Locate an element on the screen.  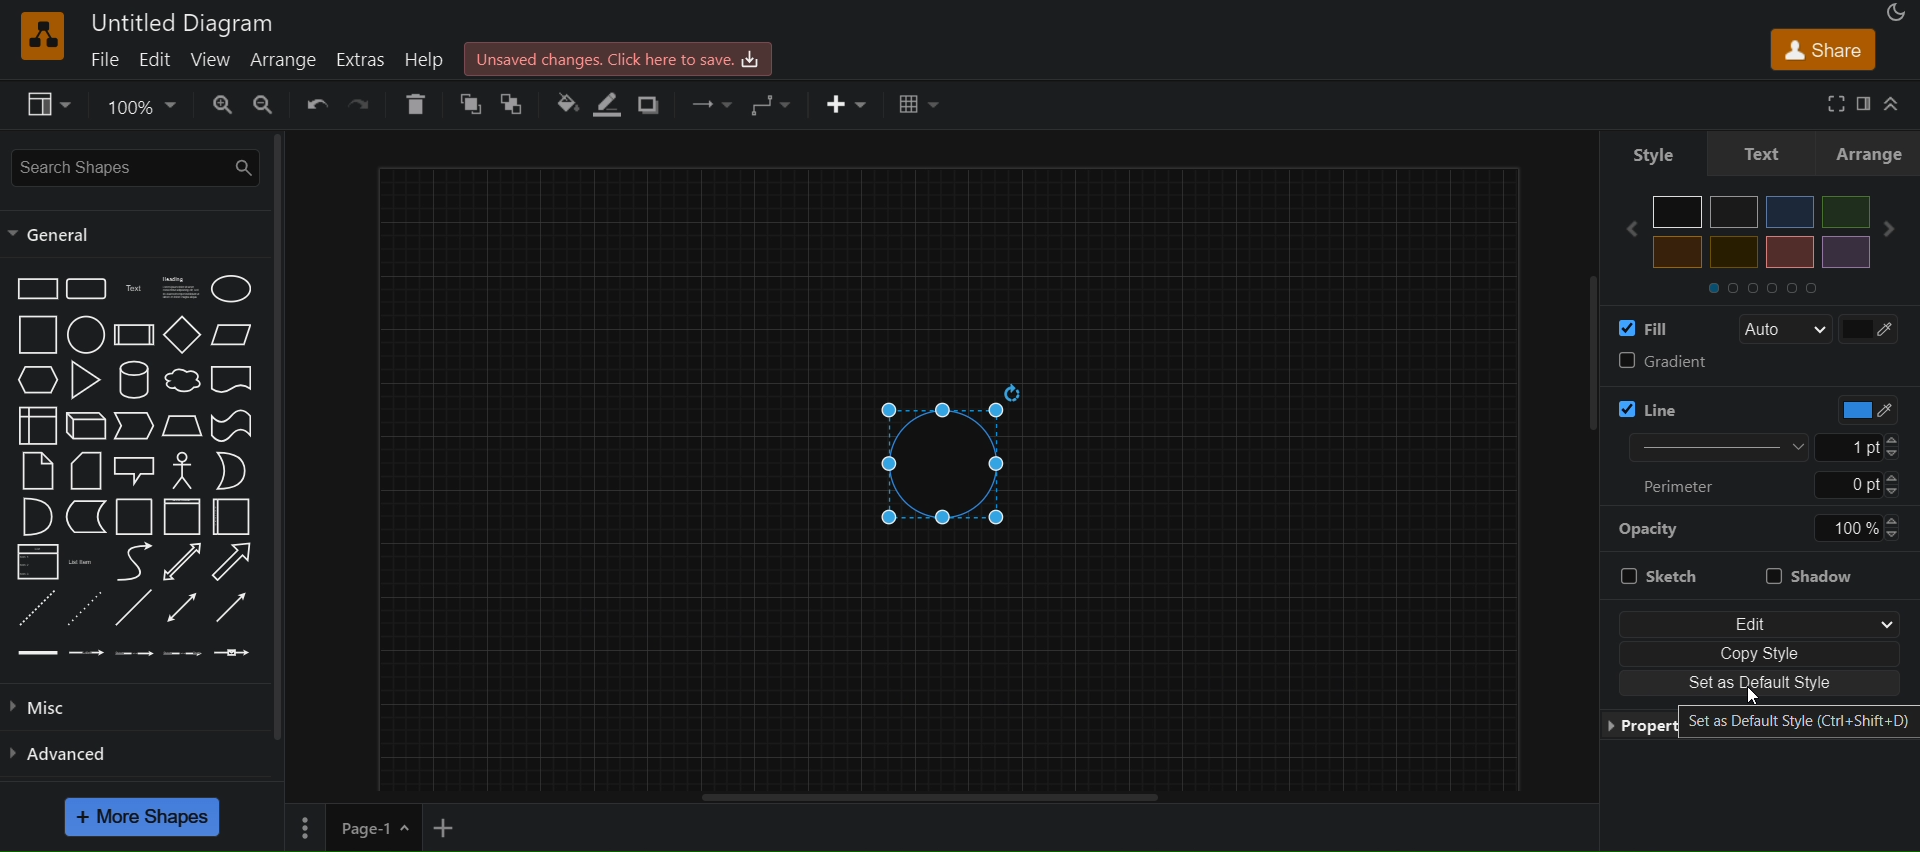
dotted line is located at coordinates (85, 607).